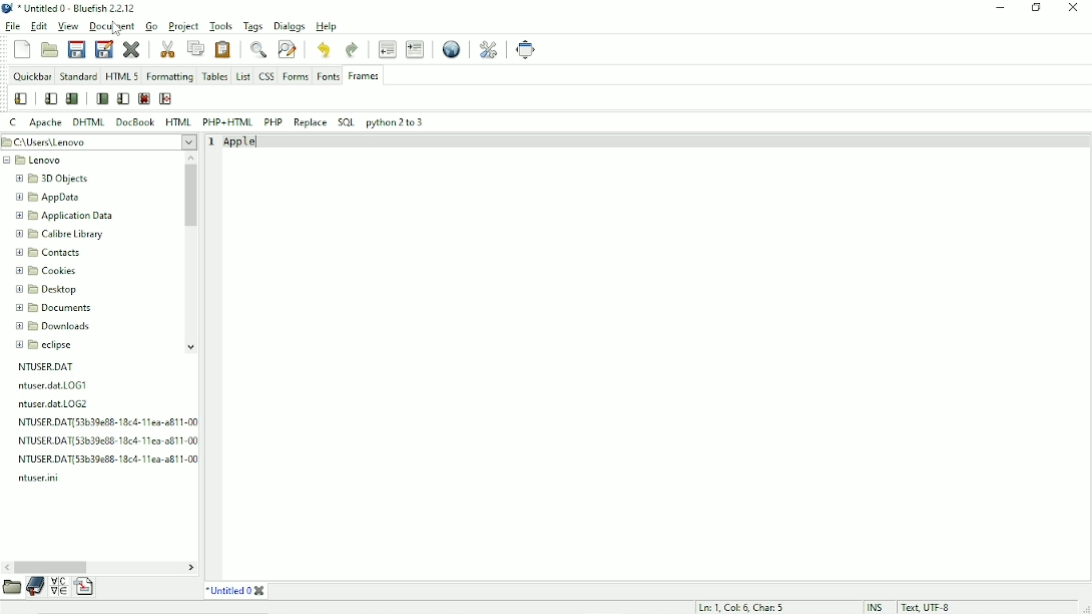  What do you see at coordinates (49, 478) in the screenshot?
I see `file` at bounding box center [49, 478].